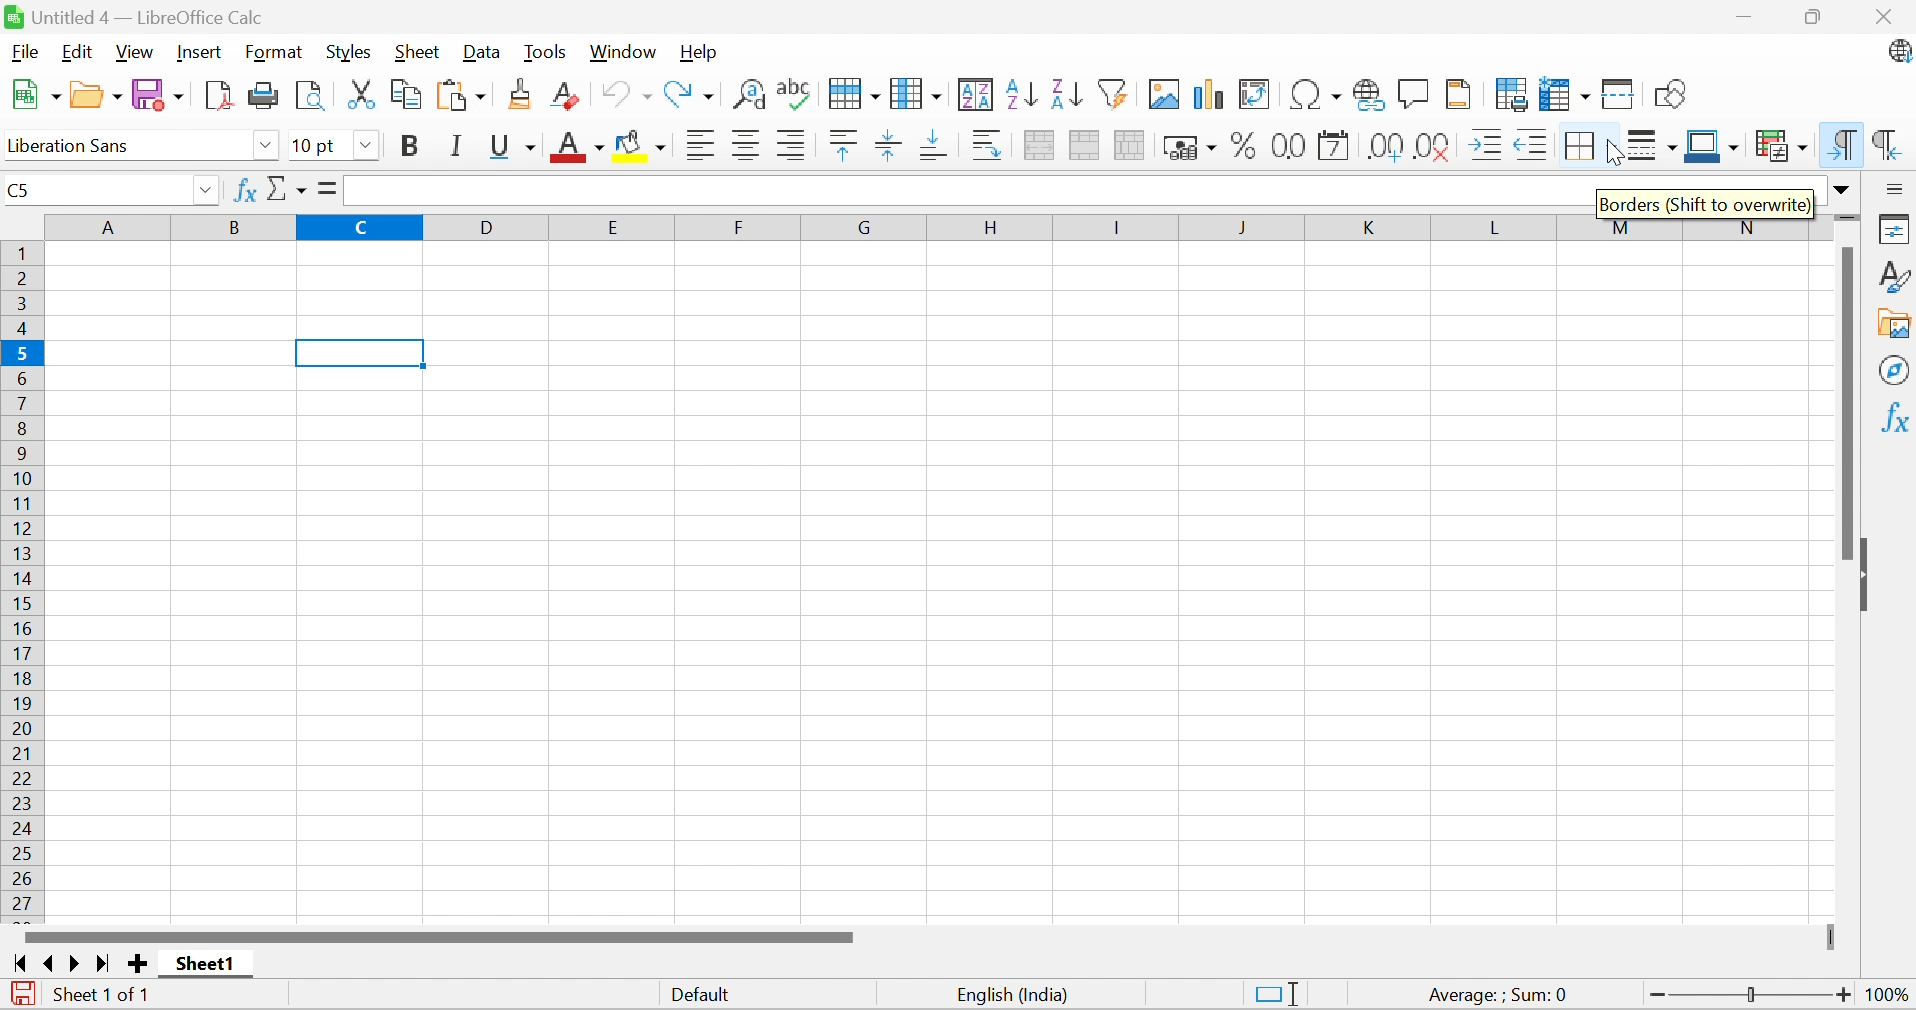 This screenshot has width=1916, height=1010. Describe the element at coordinates (325, 187) in the screenshot. I see `Formula` at that location.